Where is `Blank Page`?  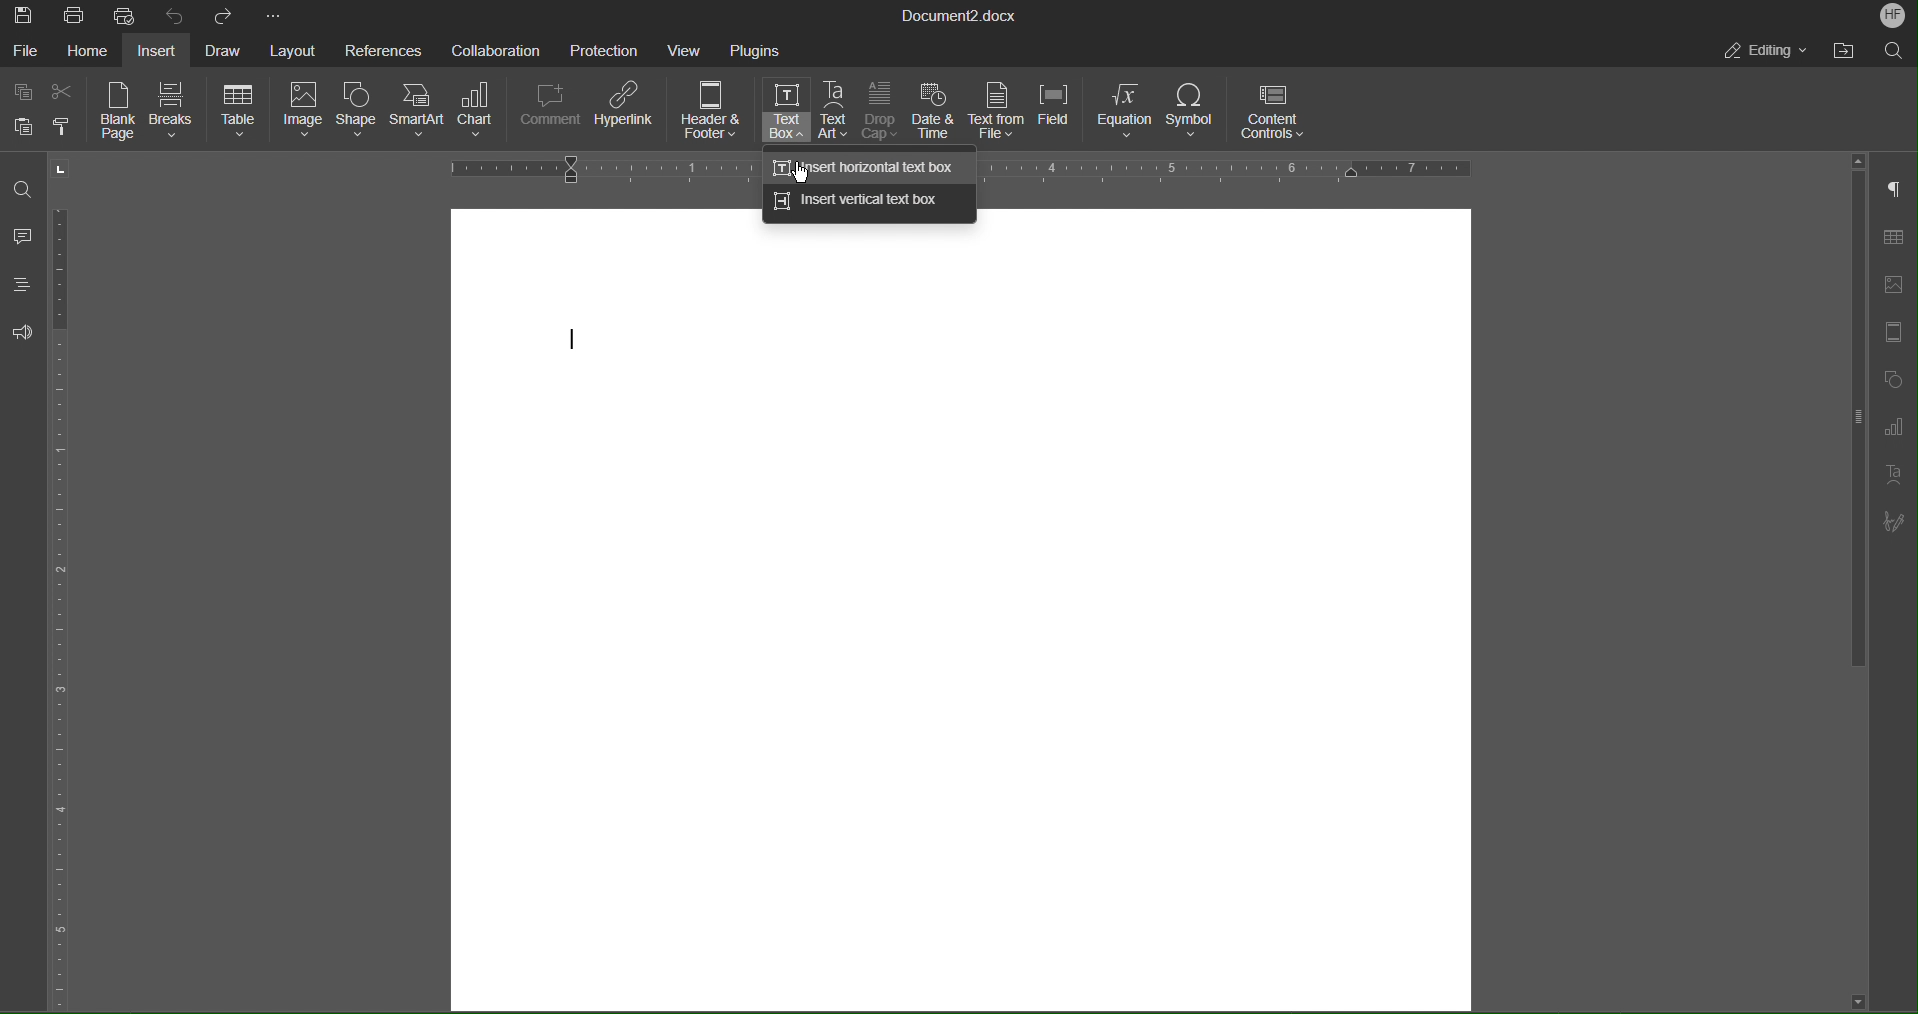 Blank Page is located at coordinates (118, 111).